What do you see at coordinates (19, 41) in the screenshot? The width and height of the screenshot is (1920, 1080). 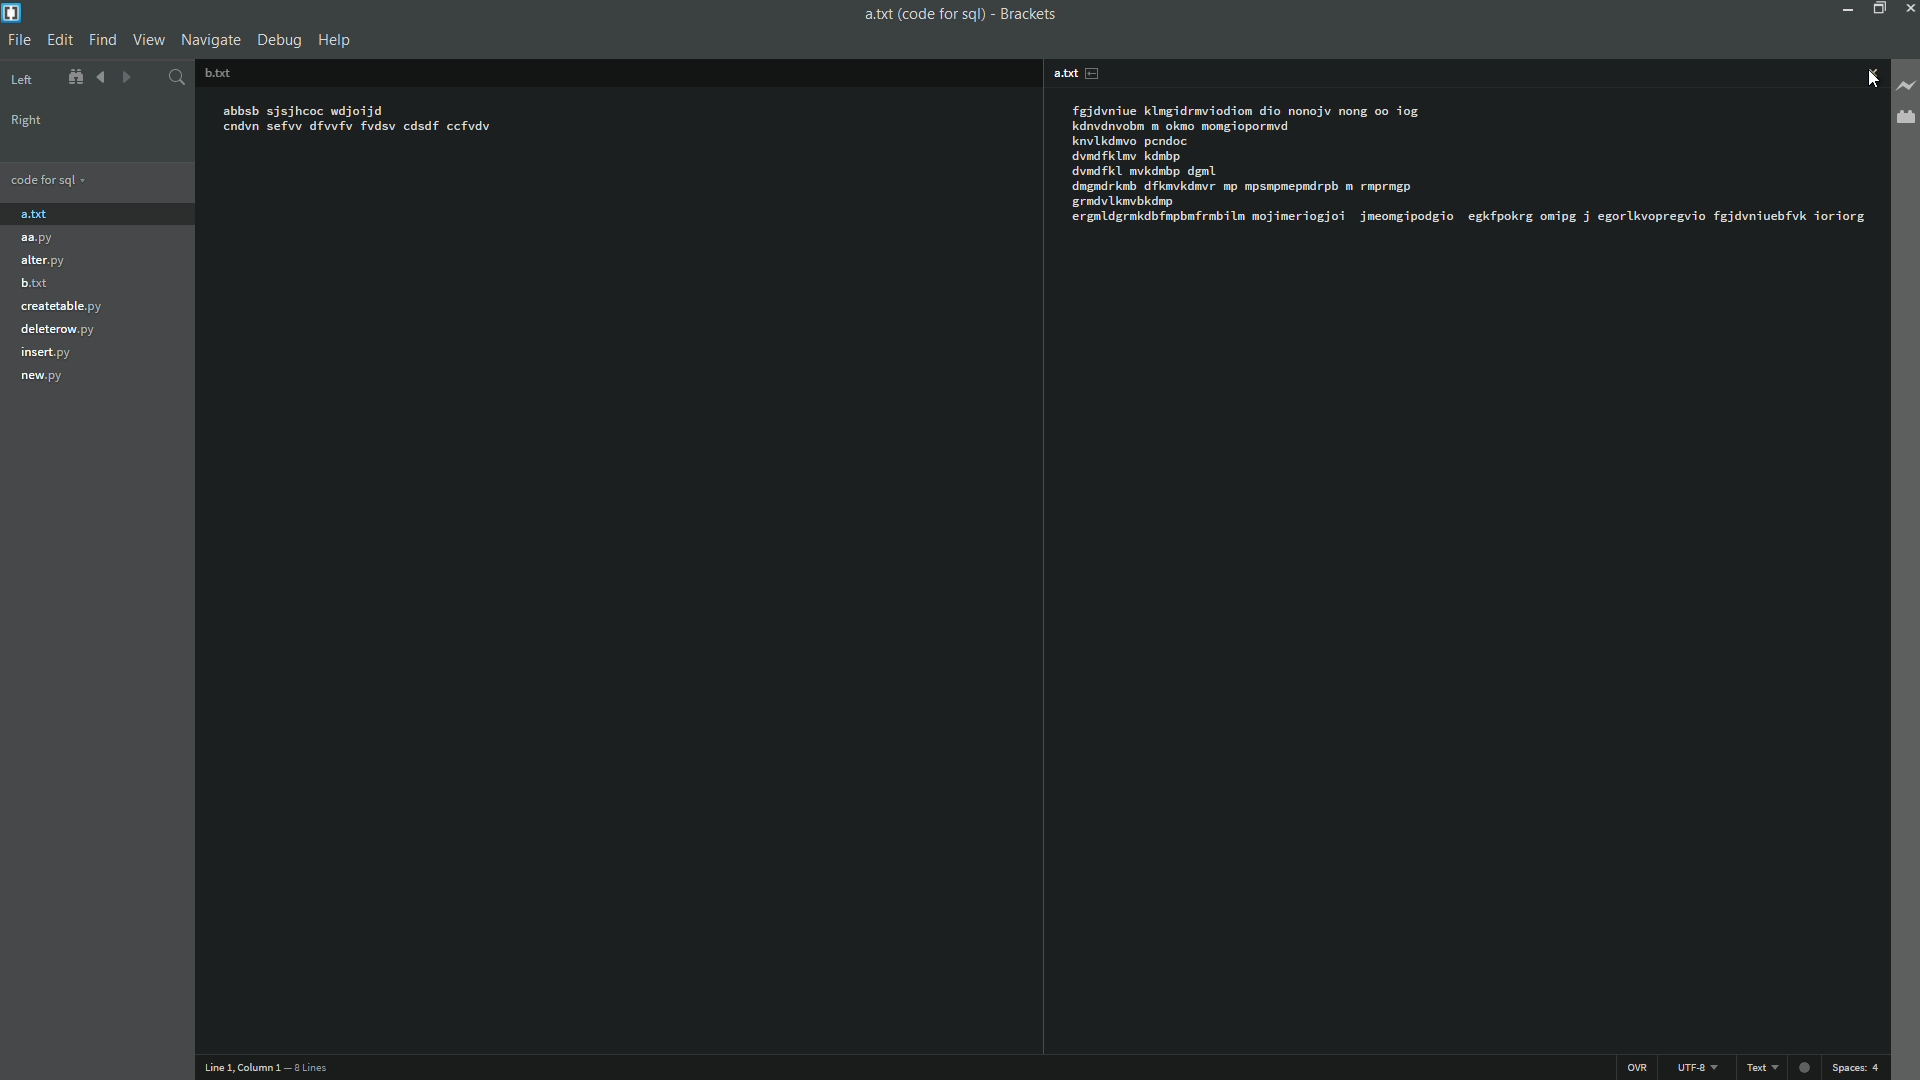 I see `file ` at bounding box center [19, 41].